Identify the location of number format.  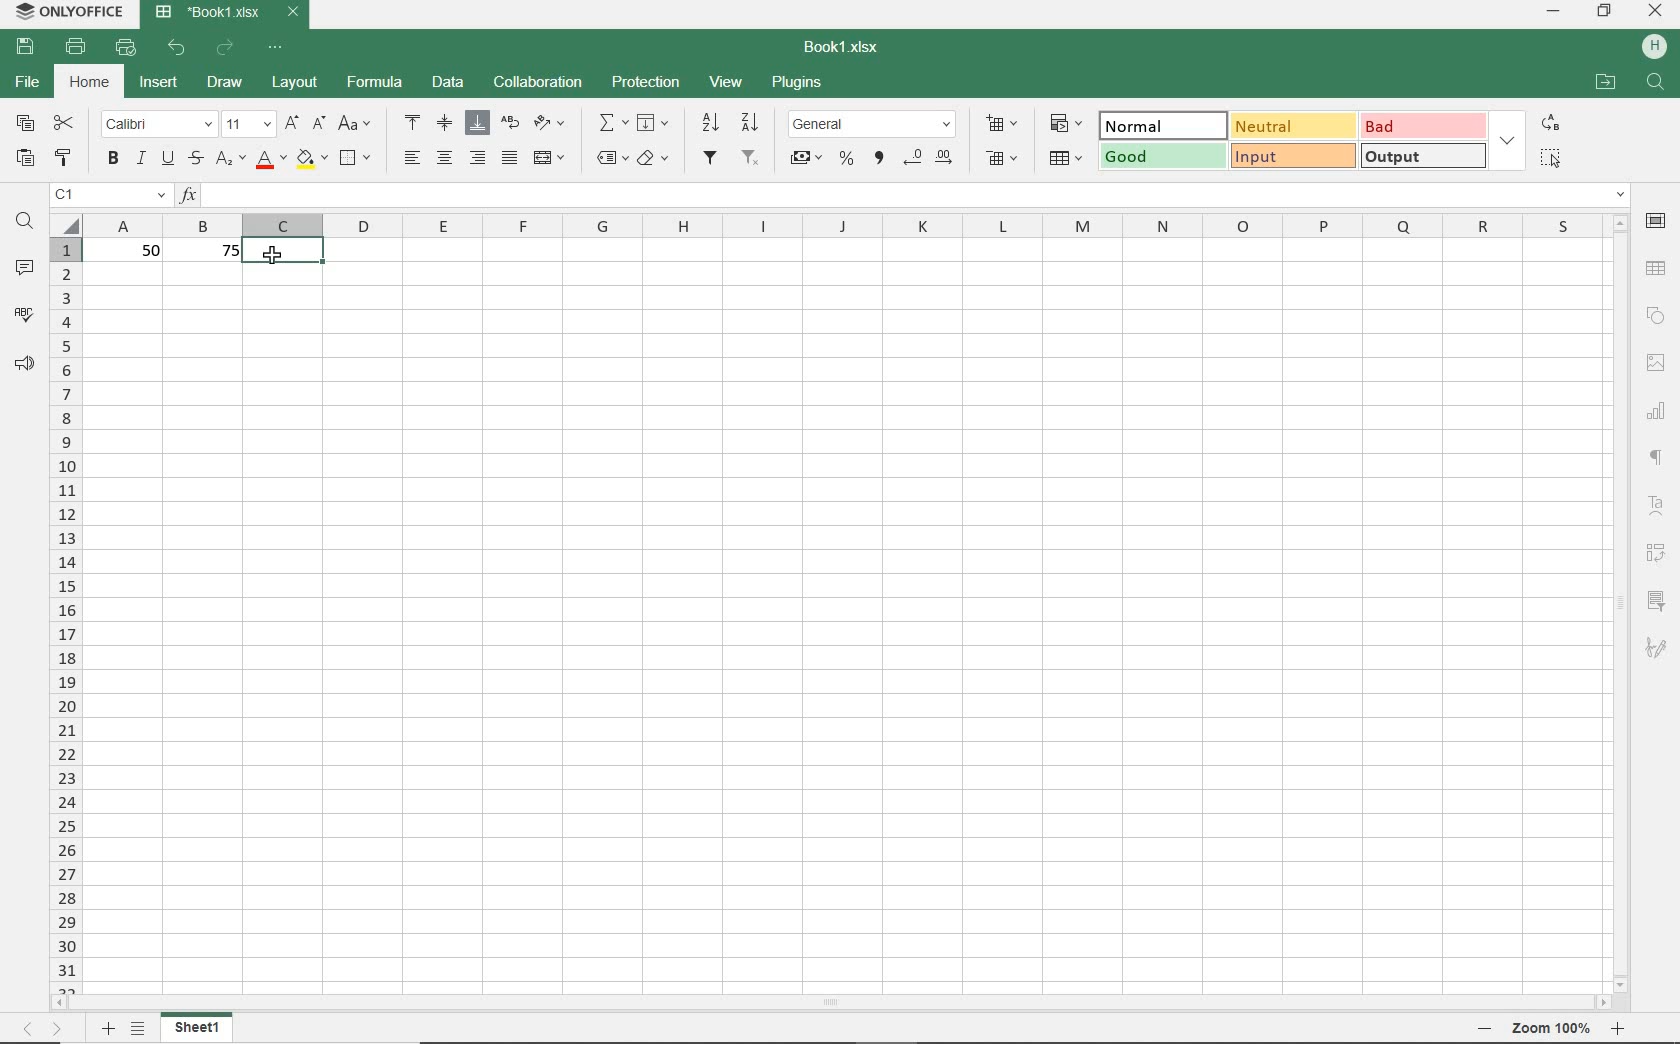
(871, 122).